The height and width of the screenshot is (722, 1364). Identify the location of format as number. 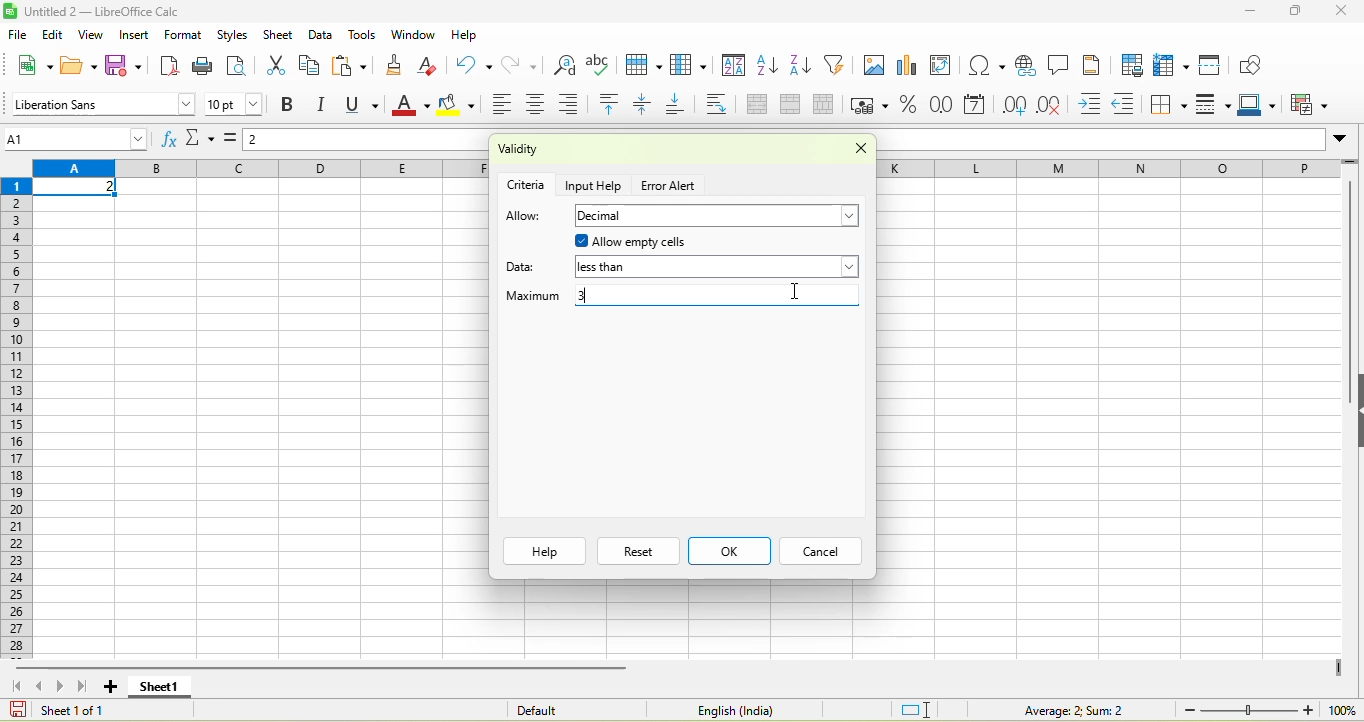
(943, 106).